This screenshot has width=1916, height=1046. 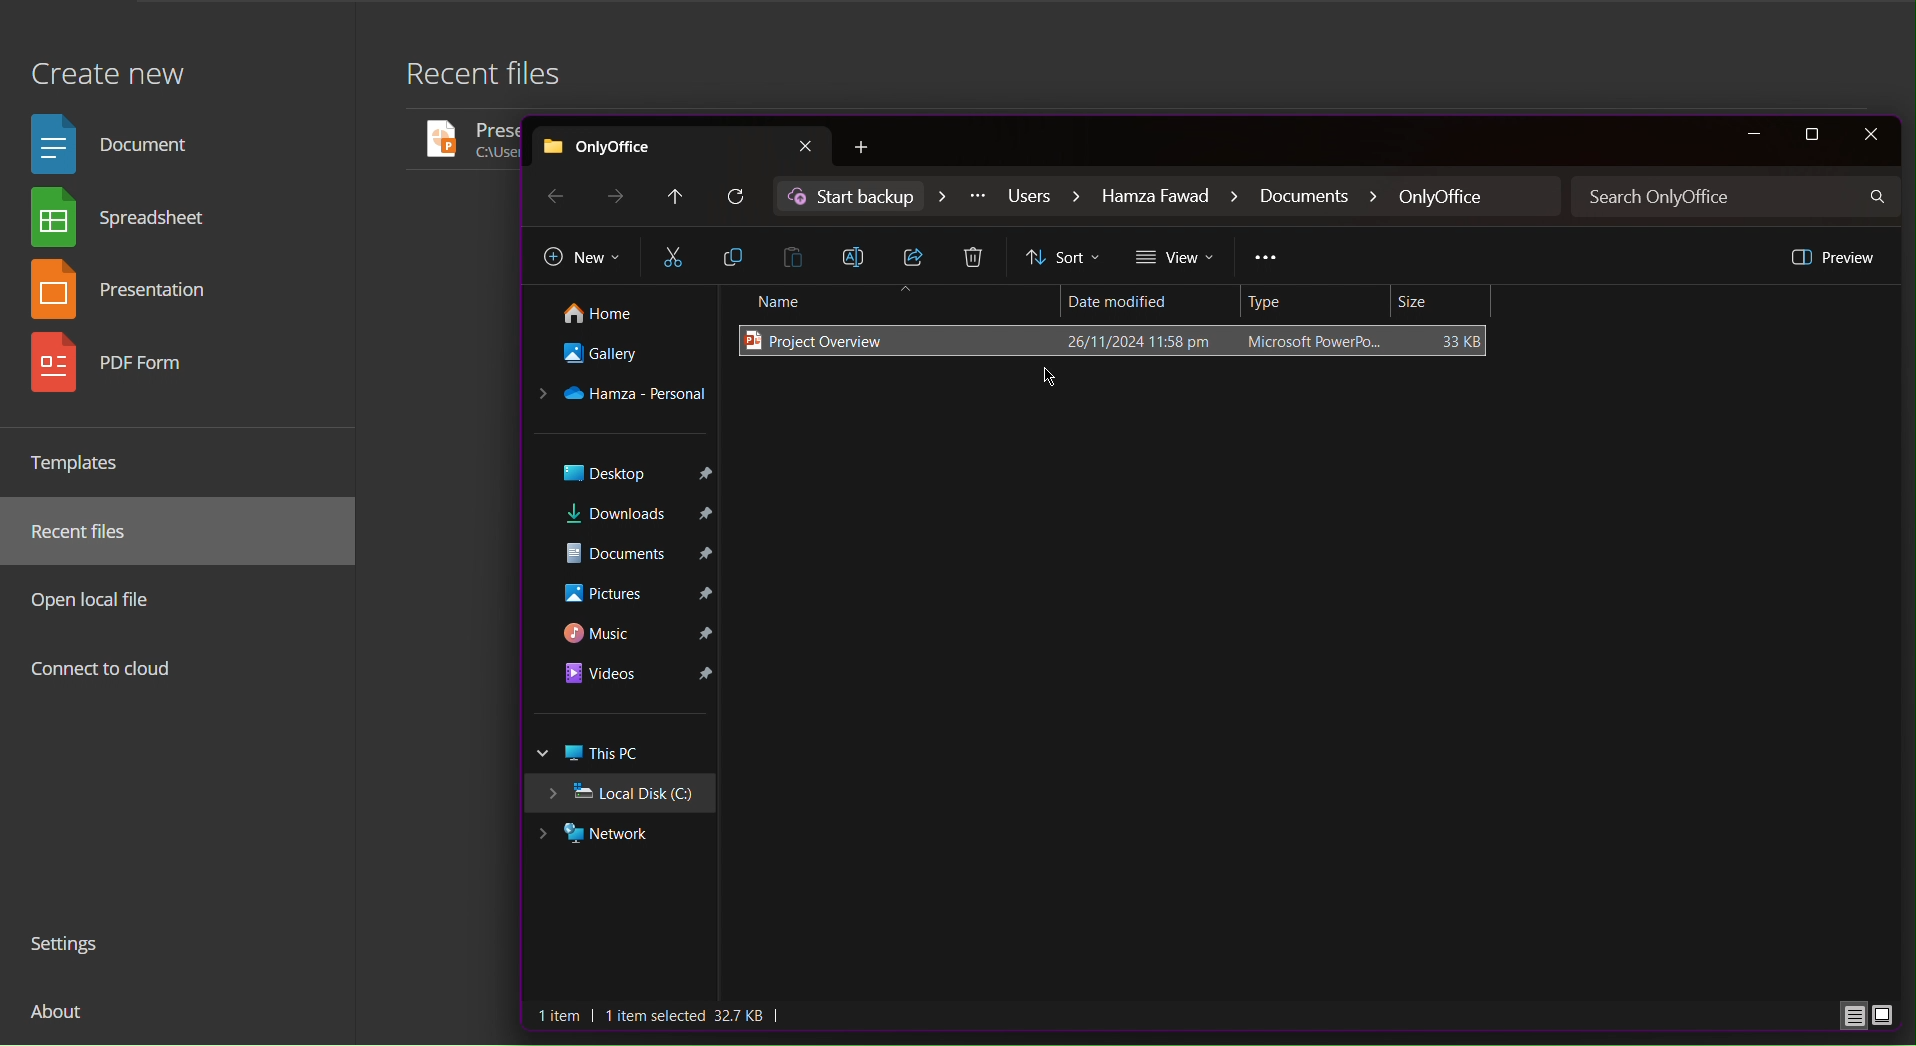 What do you see at coordinates (662, 1016) in the screenshot?
I see `litem | 1item selected 327KB |` at bounding box center [662, 1016].